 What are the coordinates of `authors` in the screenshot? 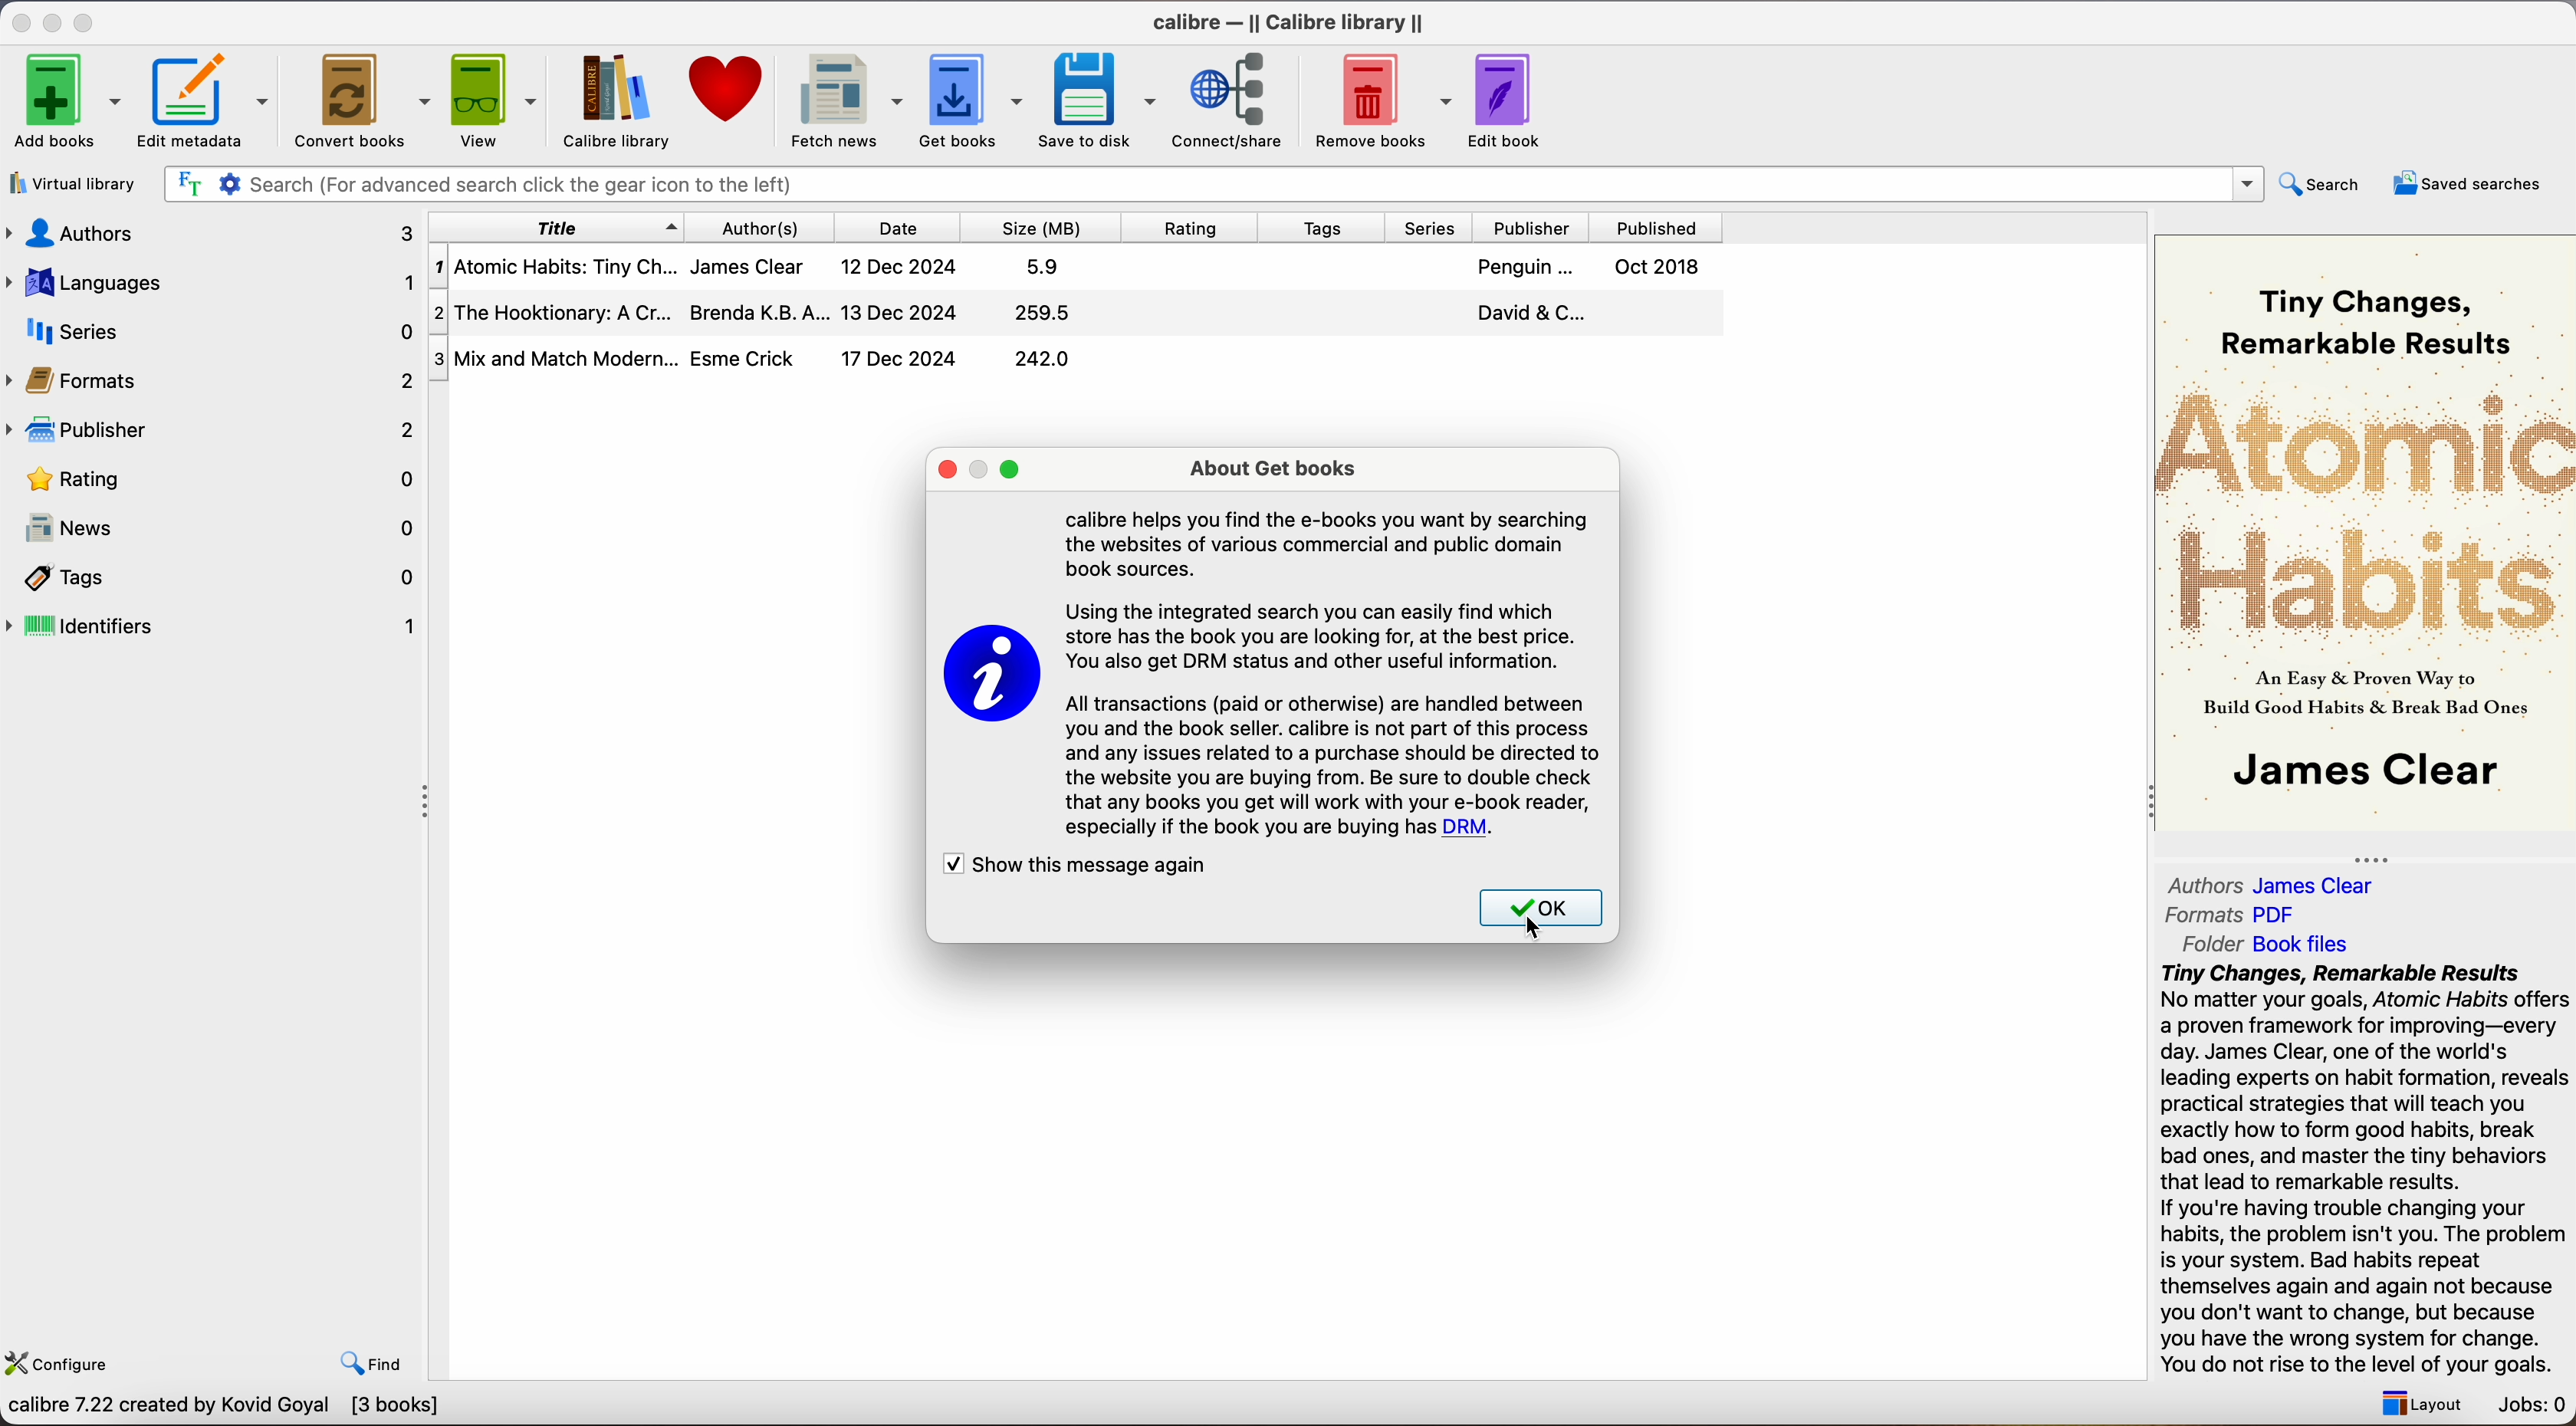 It's located at (208, 232).